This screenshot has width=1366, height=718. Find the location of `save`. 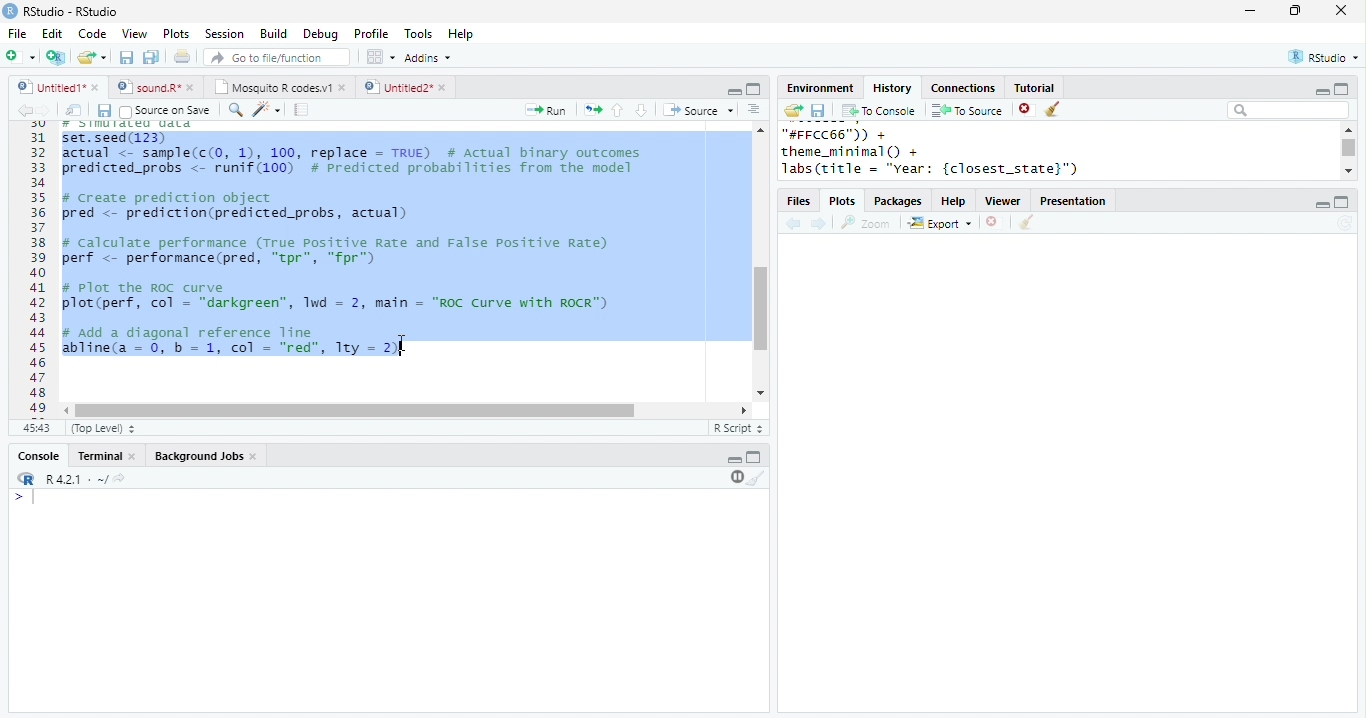

save is located at coordinates (104, 111).